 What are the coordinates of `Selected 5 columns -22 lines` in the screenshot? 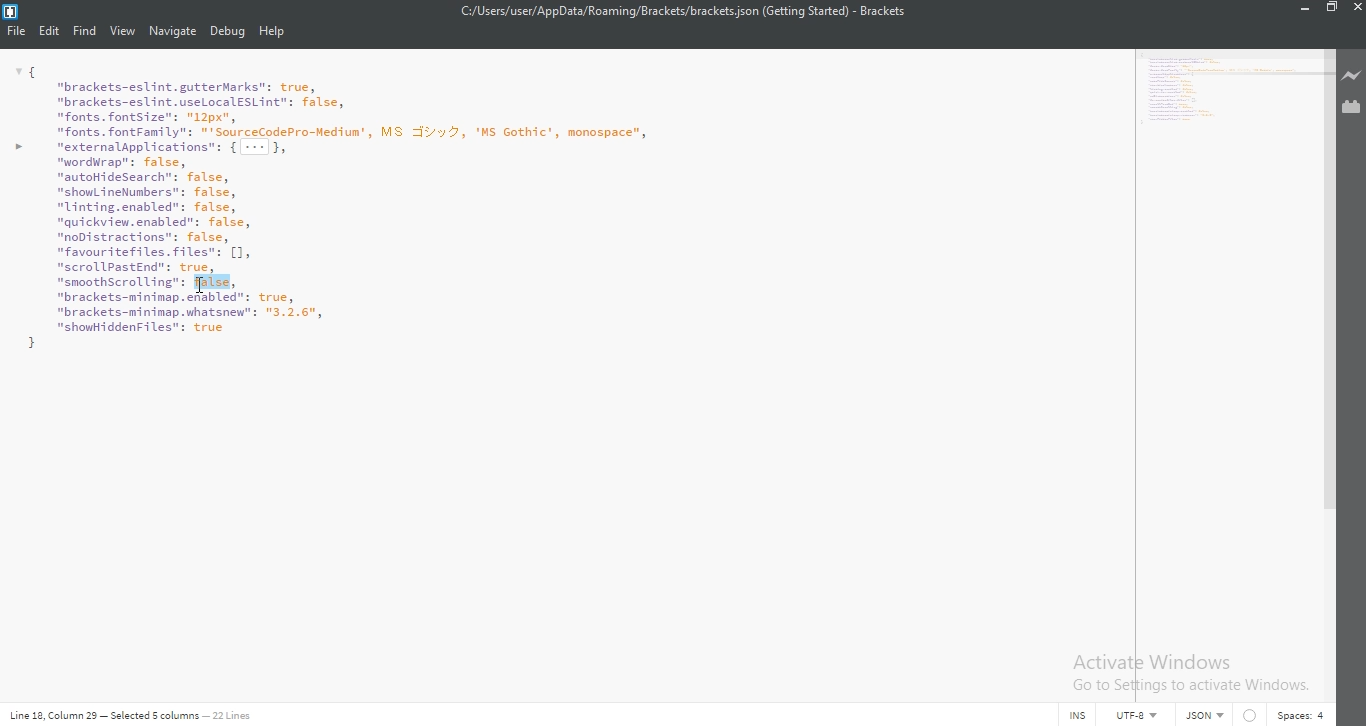 It's located at (179, 714).